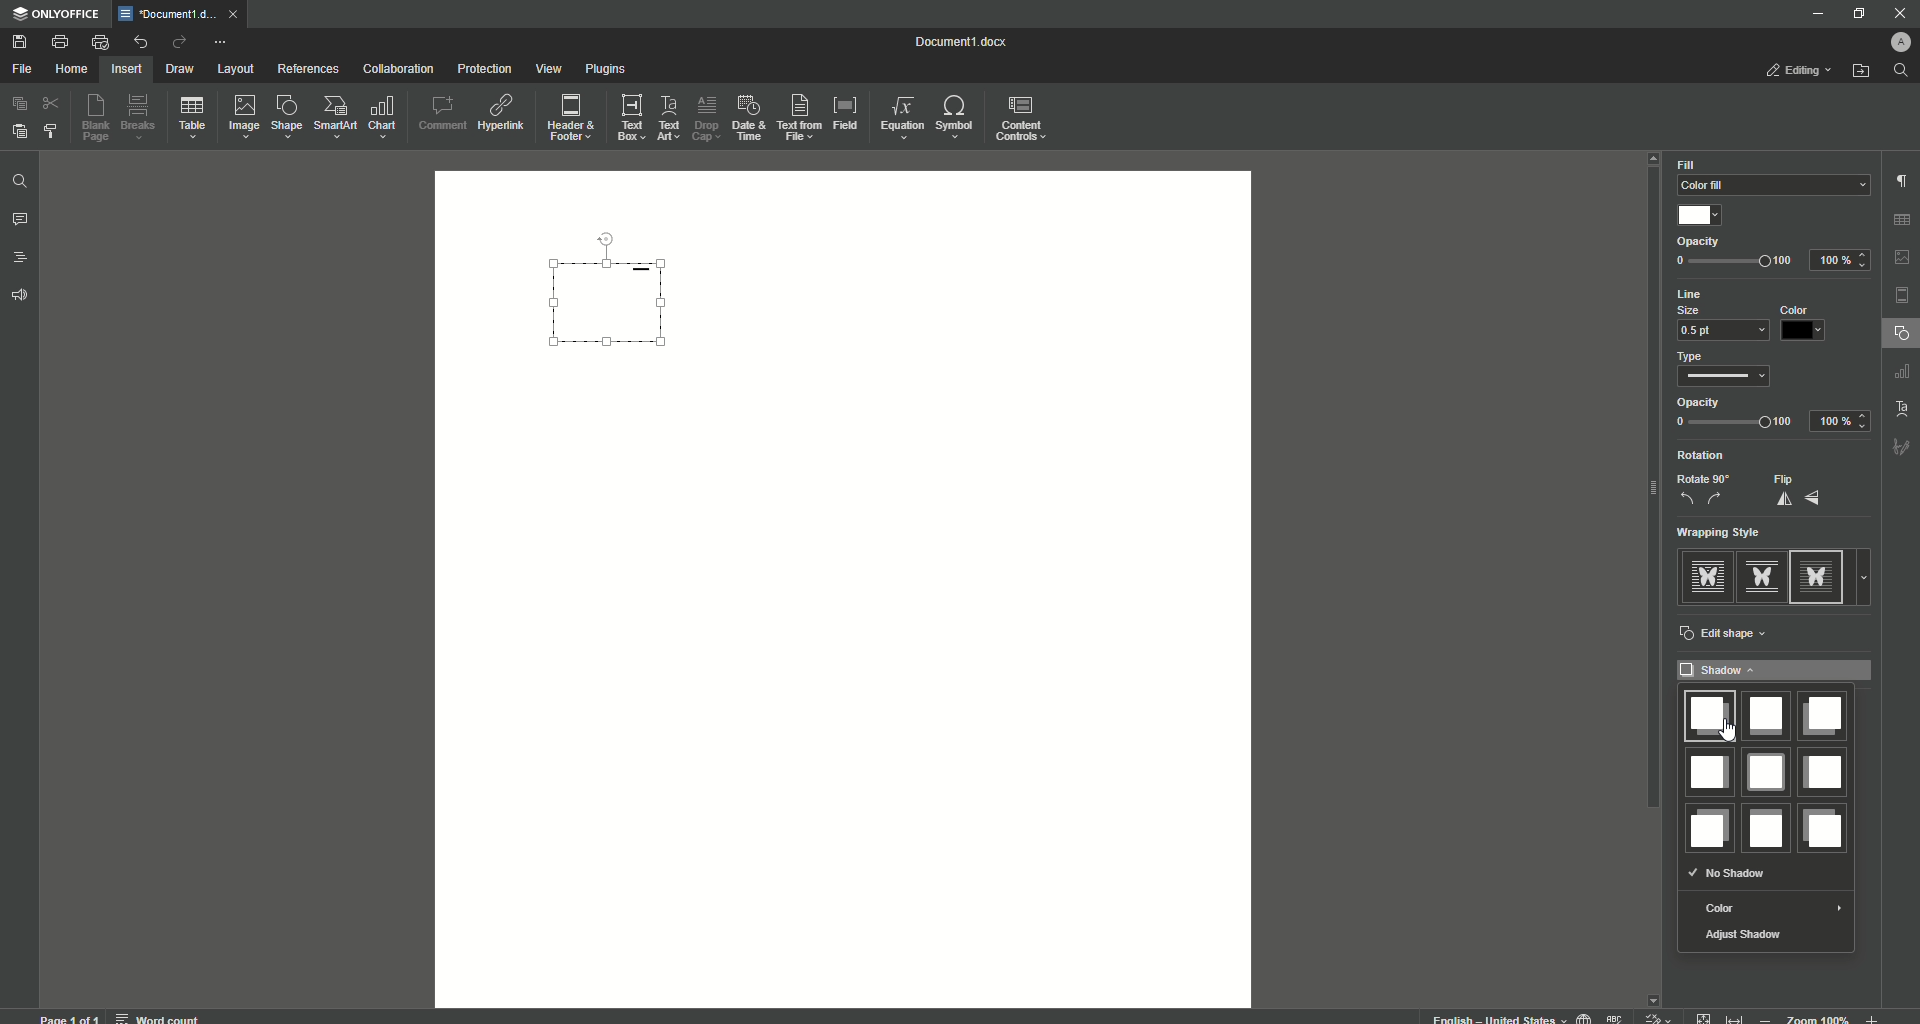 This screenshot has width=1920, height=1024. Describe the element at coordinates (1770, 908) in the screenshot. I see `Color` at that location.